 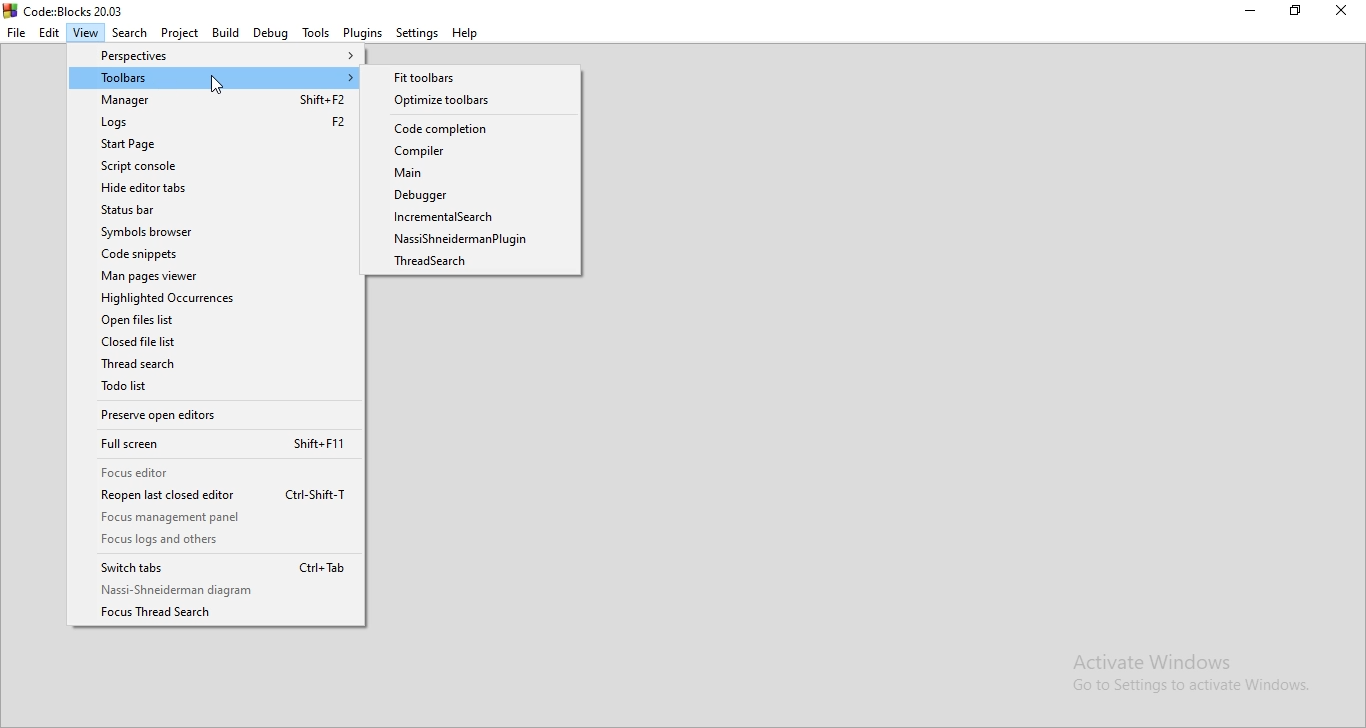 What do you see at coordinates (472, 130) in the screenshot?
I see `Code completion` at bounding box center [472, 130].